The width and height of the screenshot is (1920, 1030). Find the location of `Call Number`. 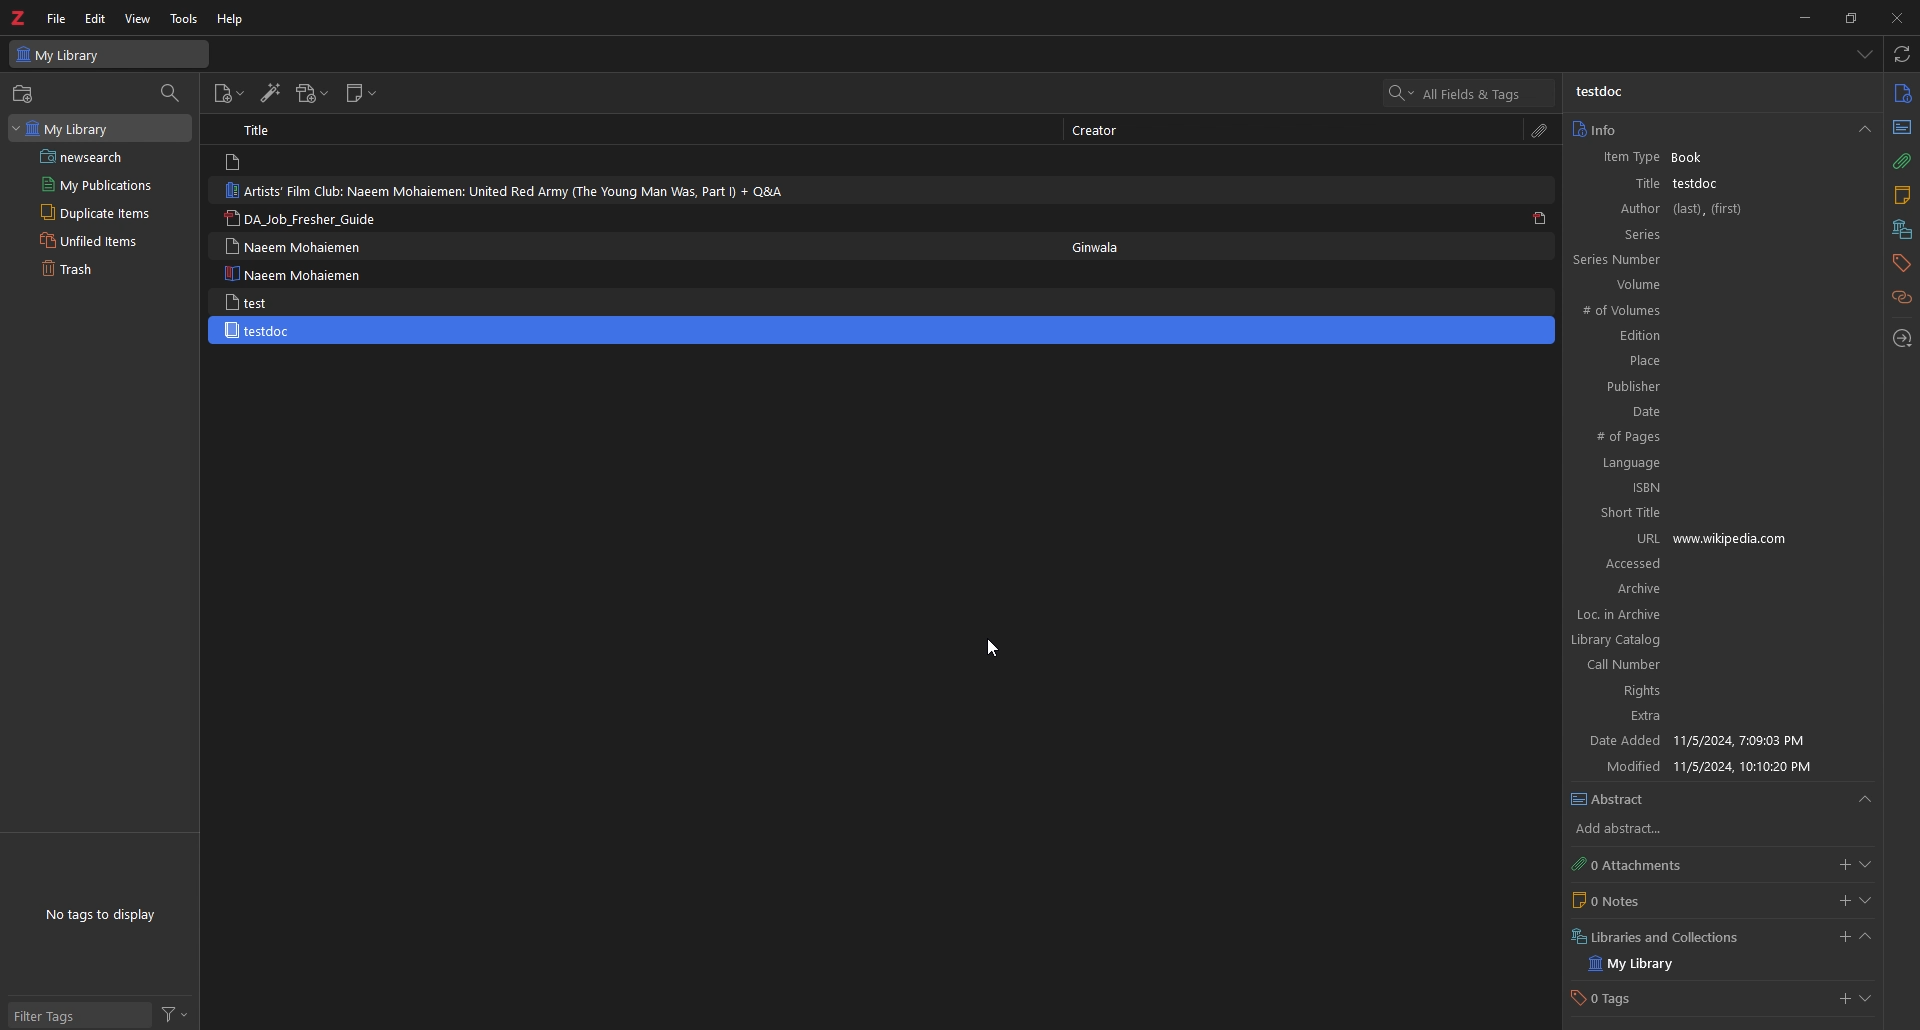

Call Number is located at coordinates (1709, 666).